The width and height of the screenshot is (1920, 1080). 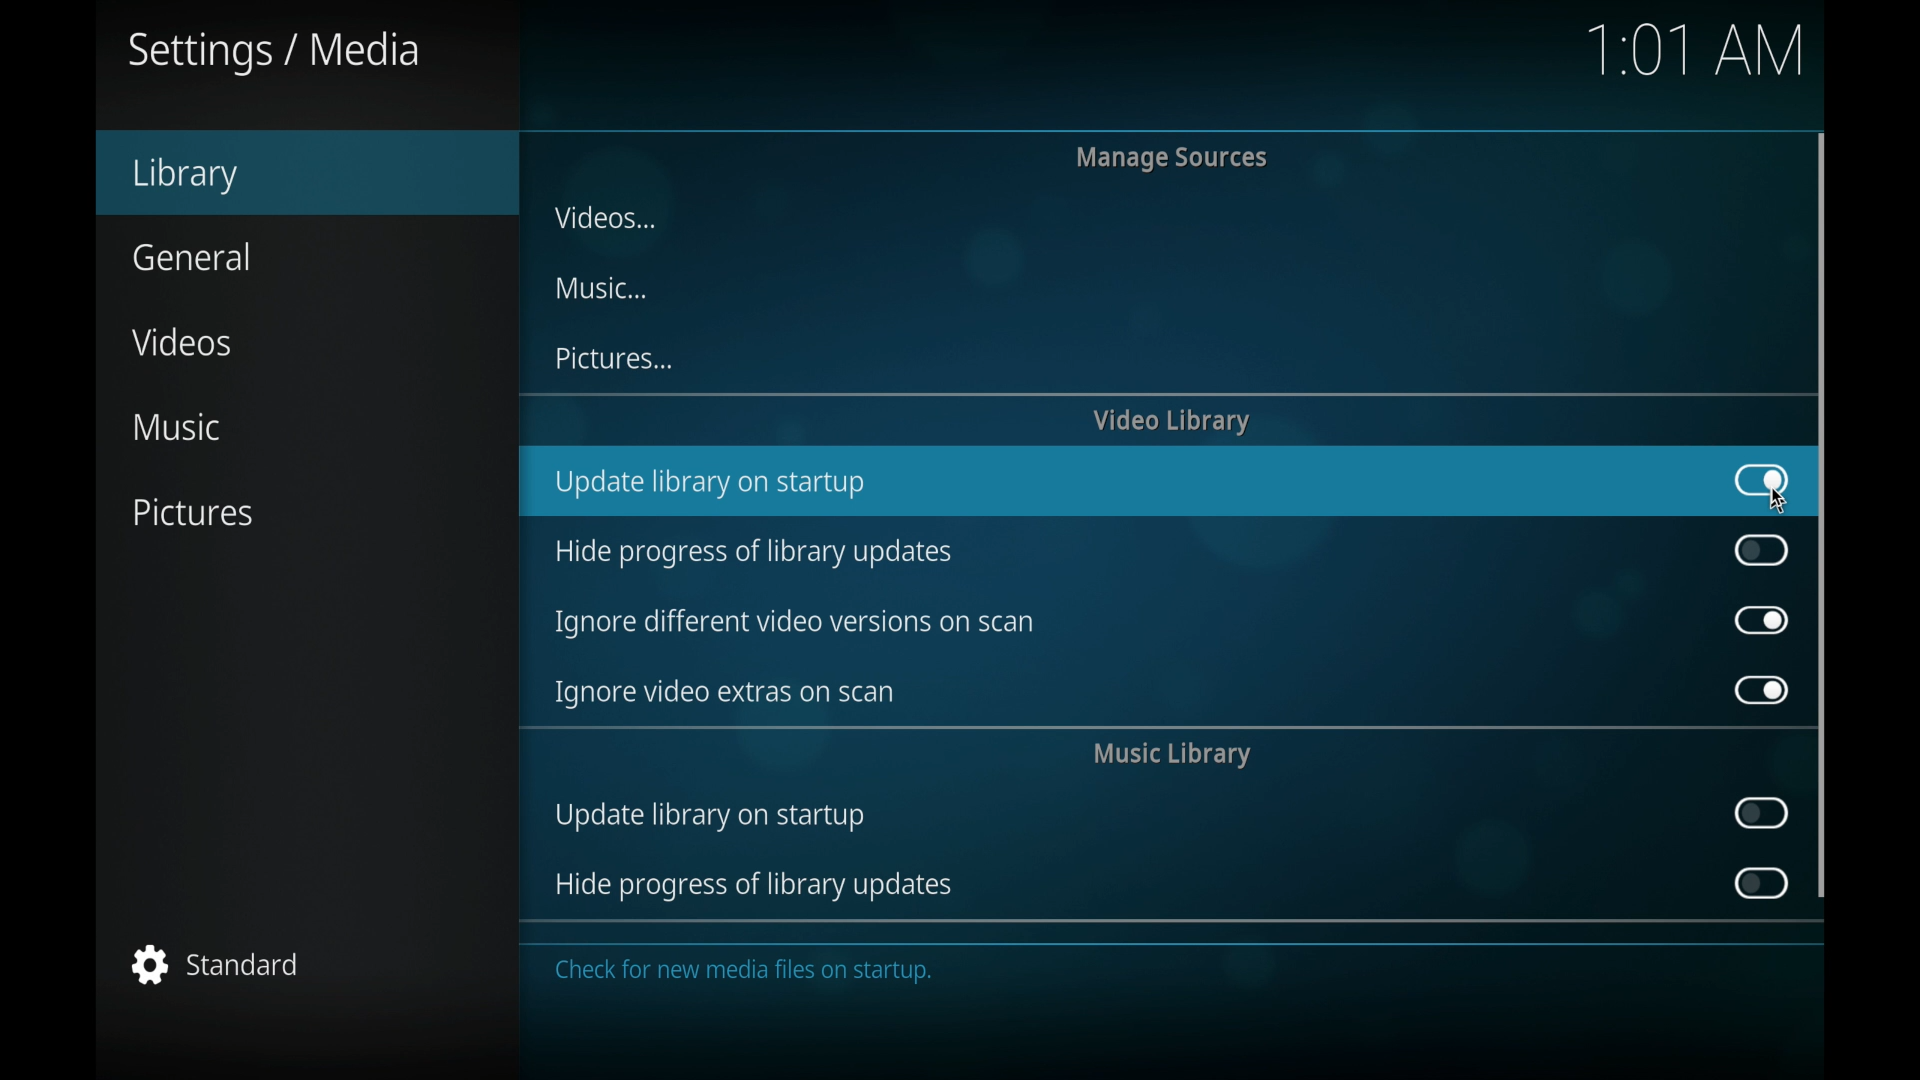 I want to click on toggle button, so click(x=1762, y=690).